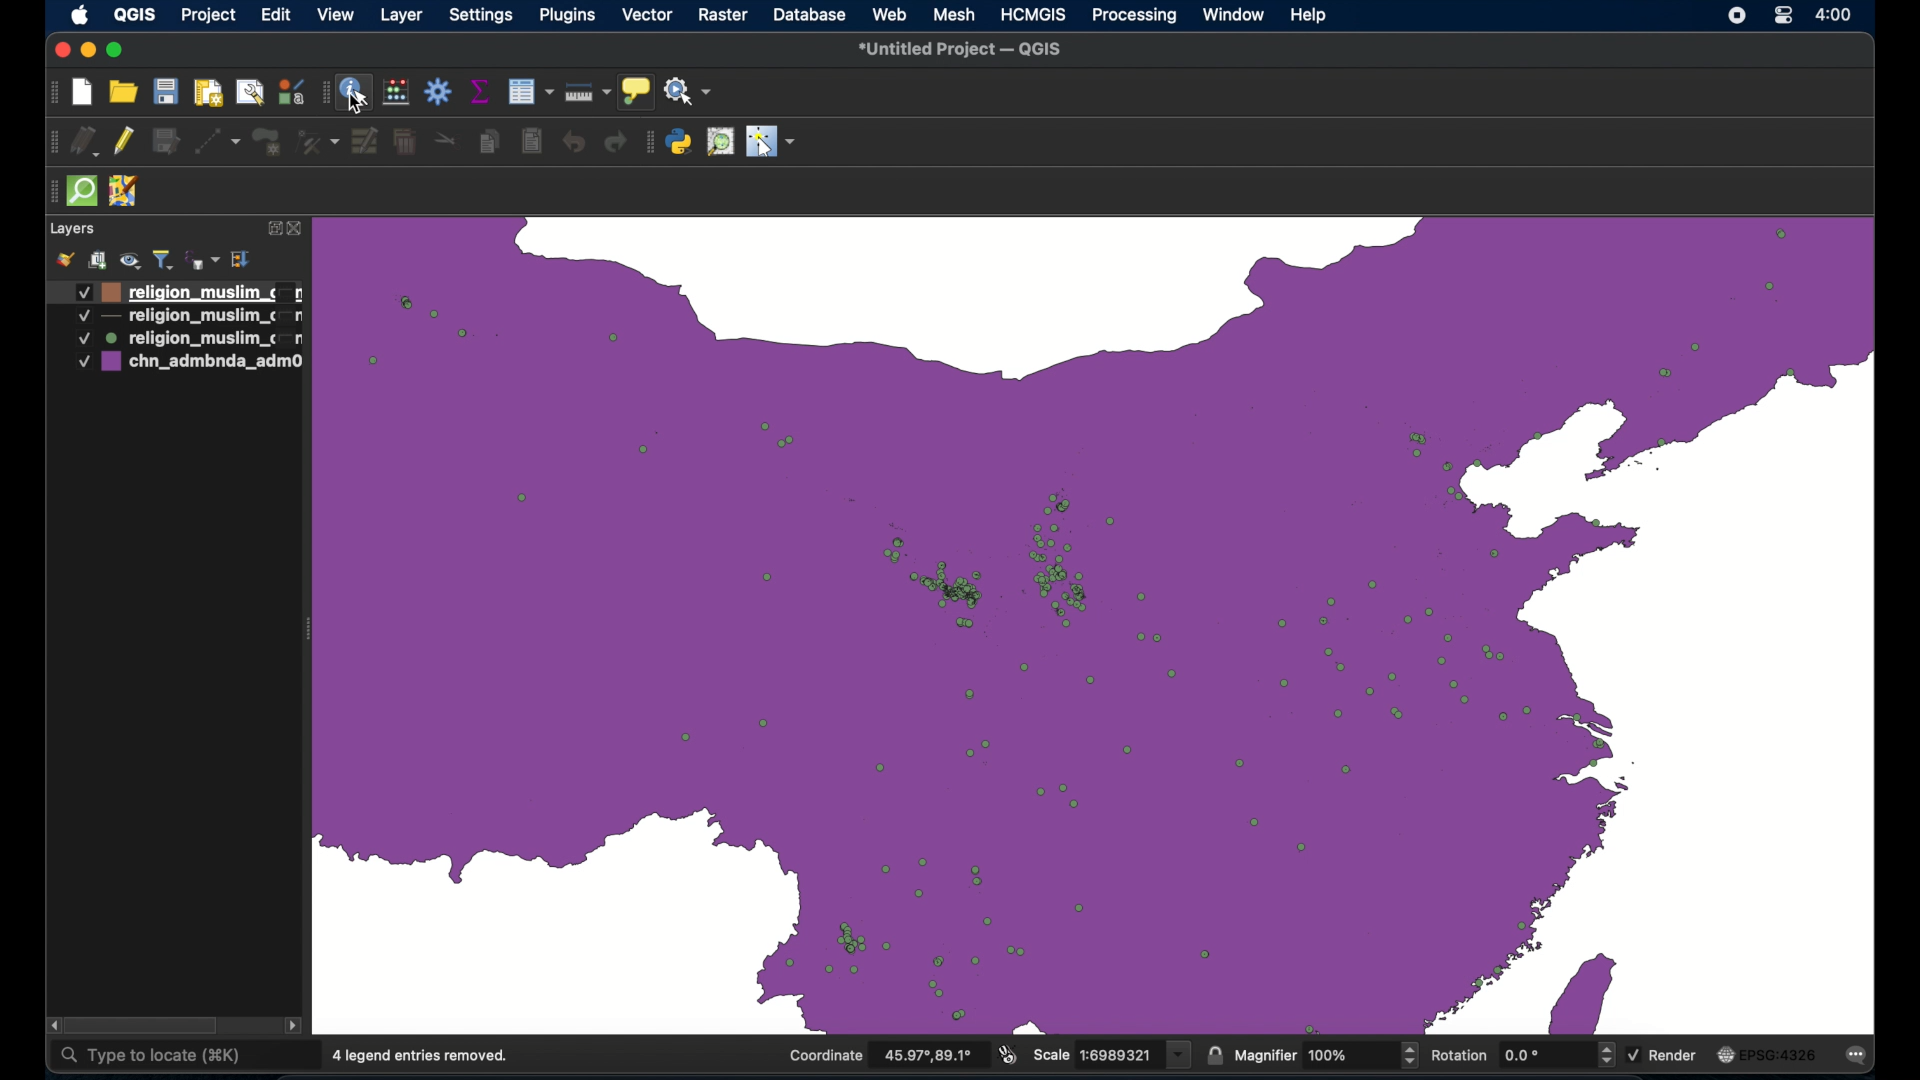  I want to click on zoomed in boundary map of china with point data, so click(1095, 621).